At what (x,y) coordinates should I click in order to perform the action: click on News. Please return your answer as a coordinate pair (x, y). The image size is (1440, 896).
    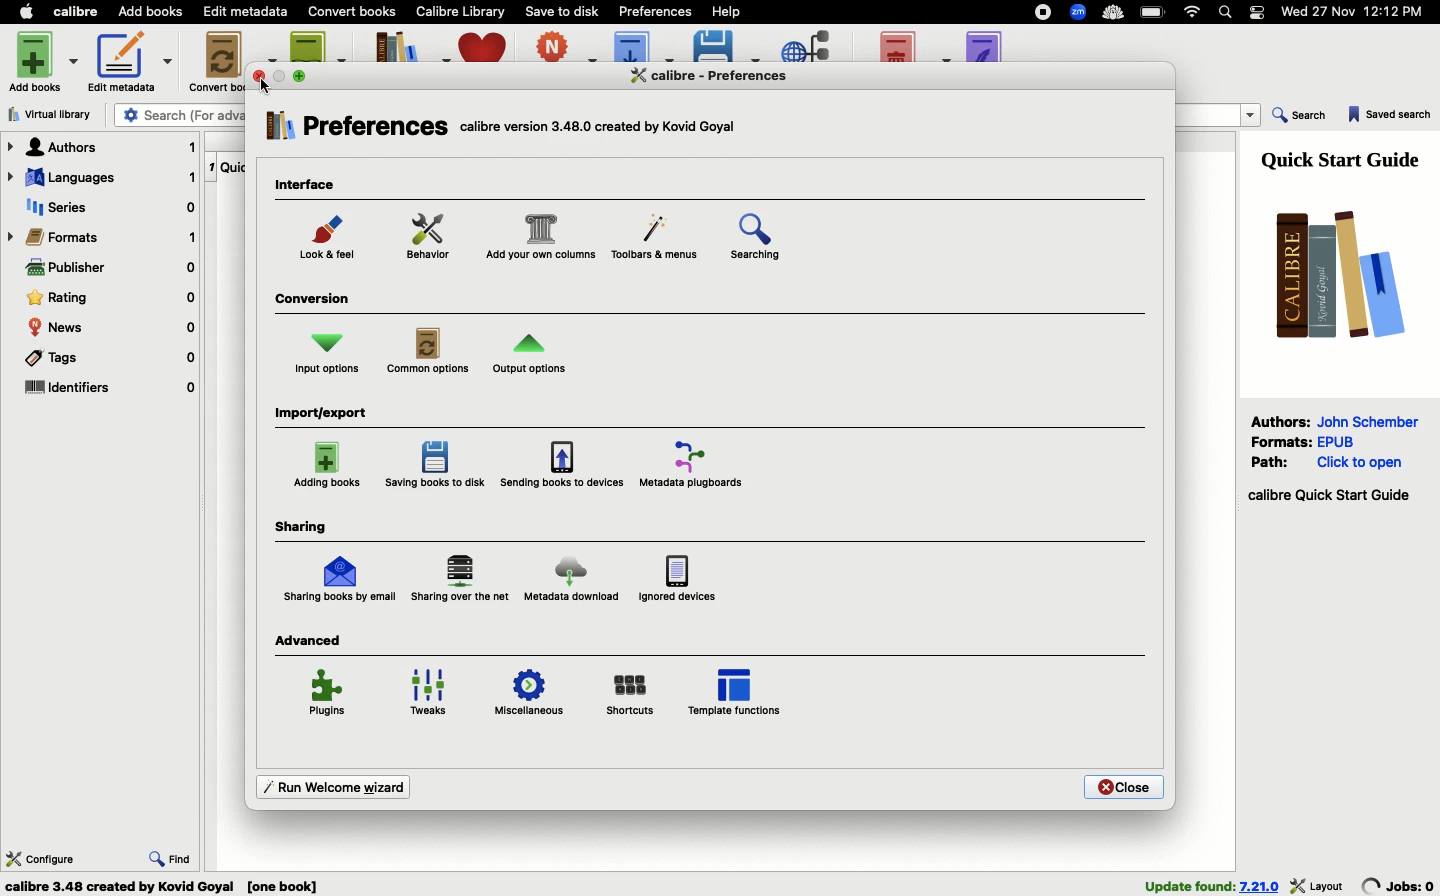
    Looking at the image, I should click on (112, 328).